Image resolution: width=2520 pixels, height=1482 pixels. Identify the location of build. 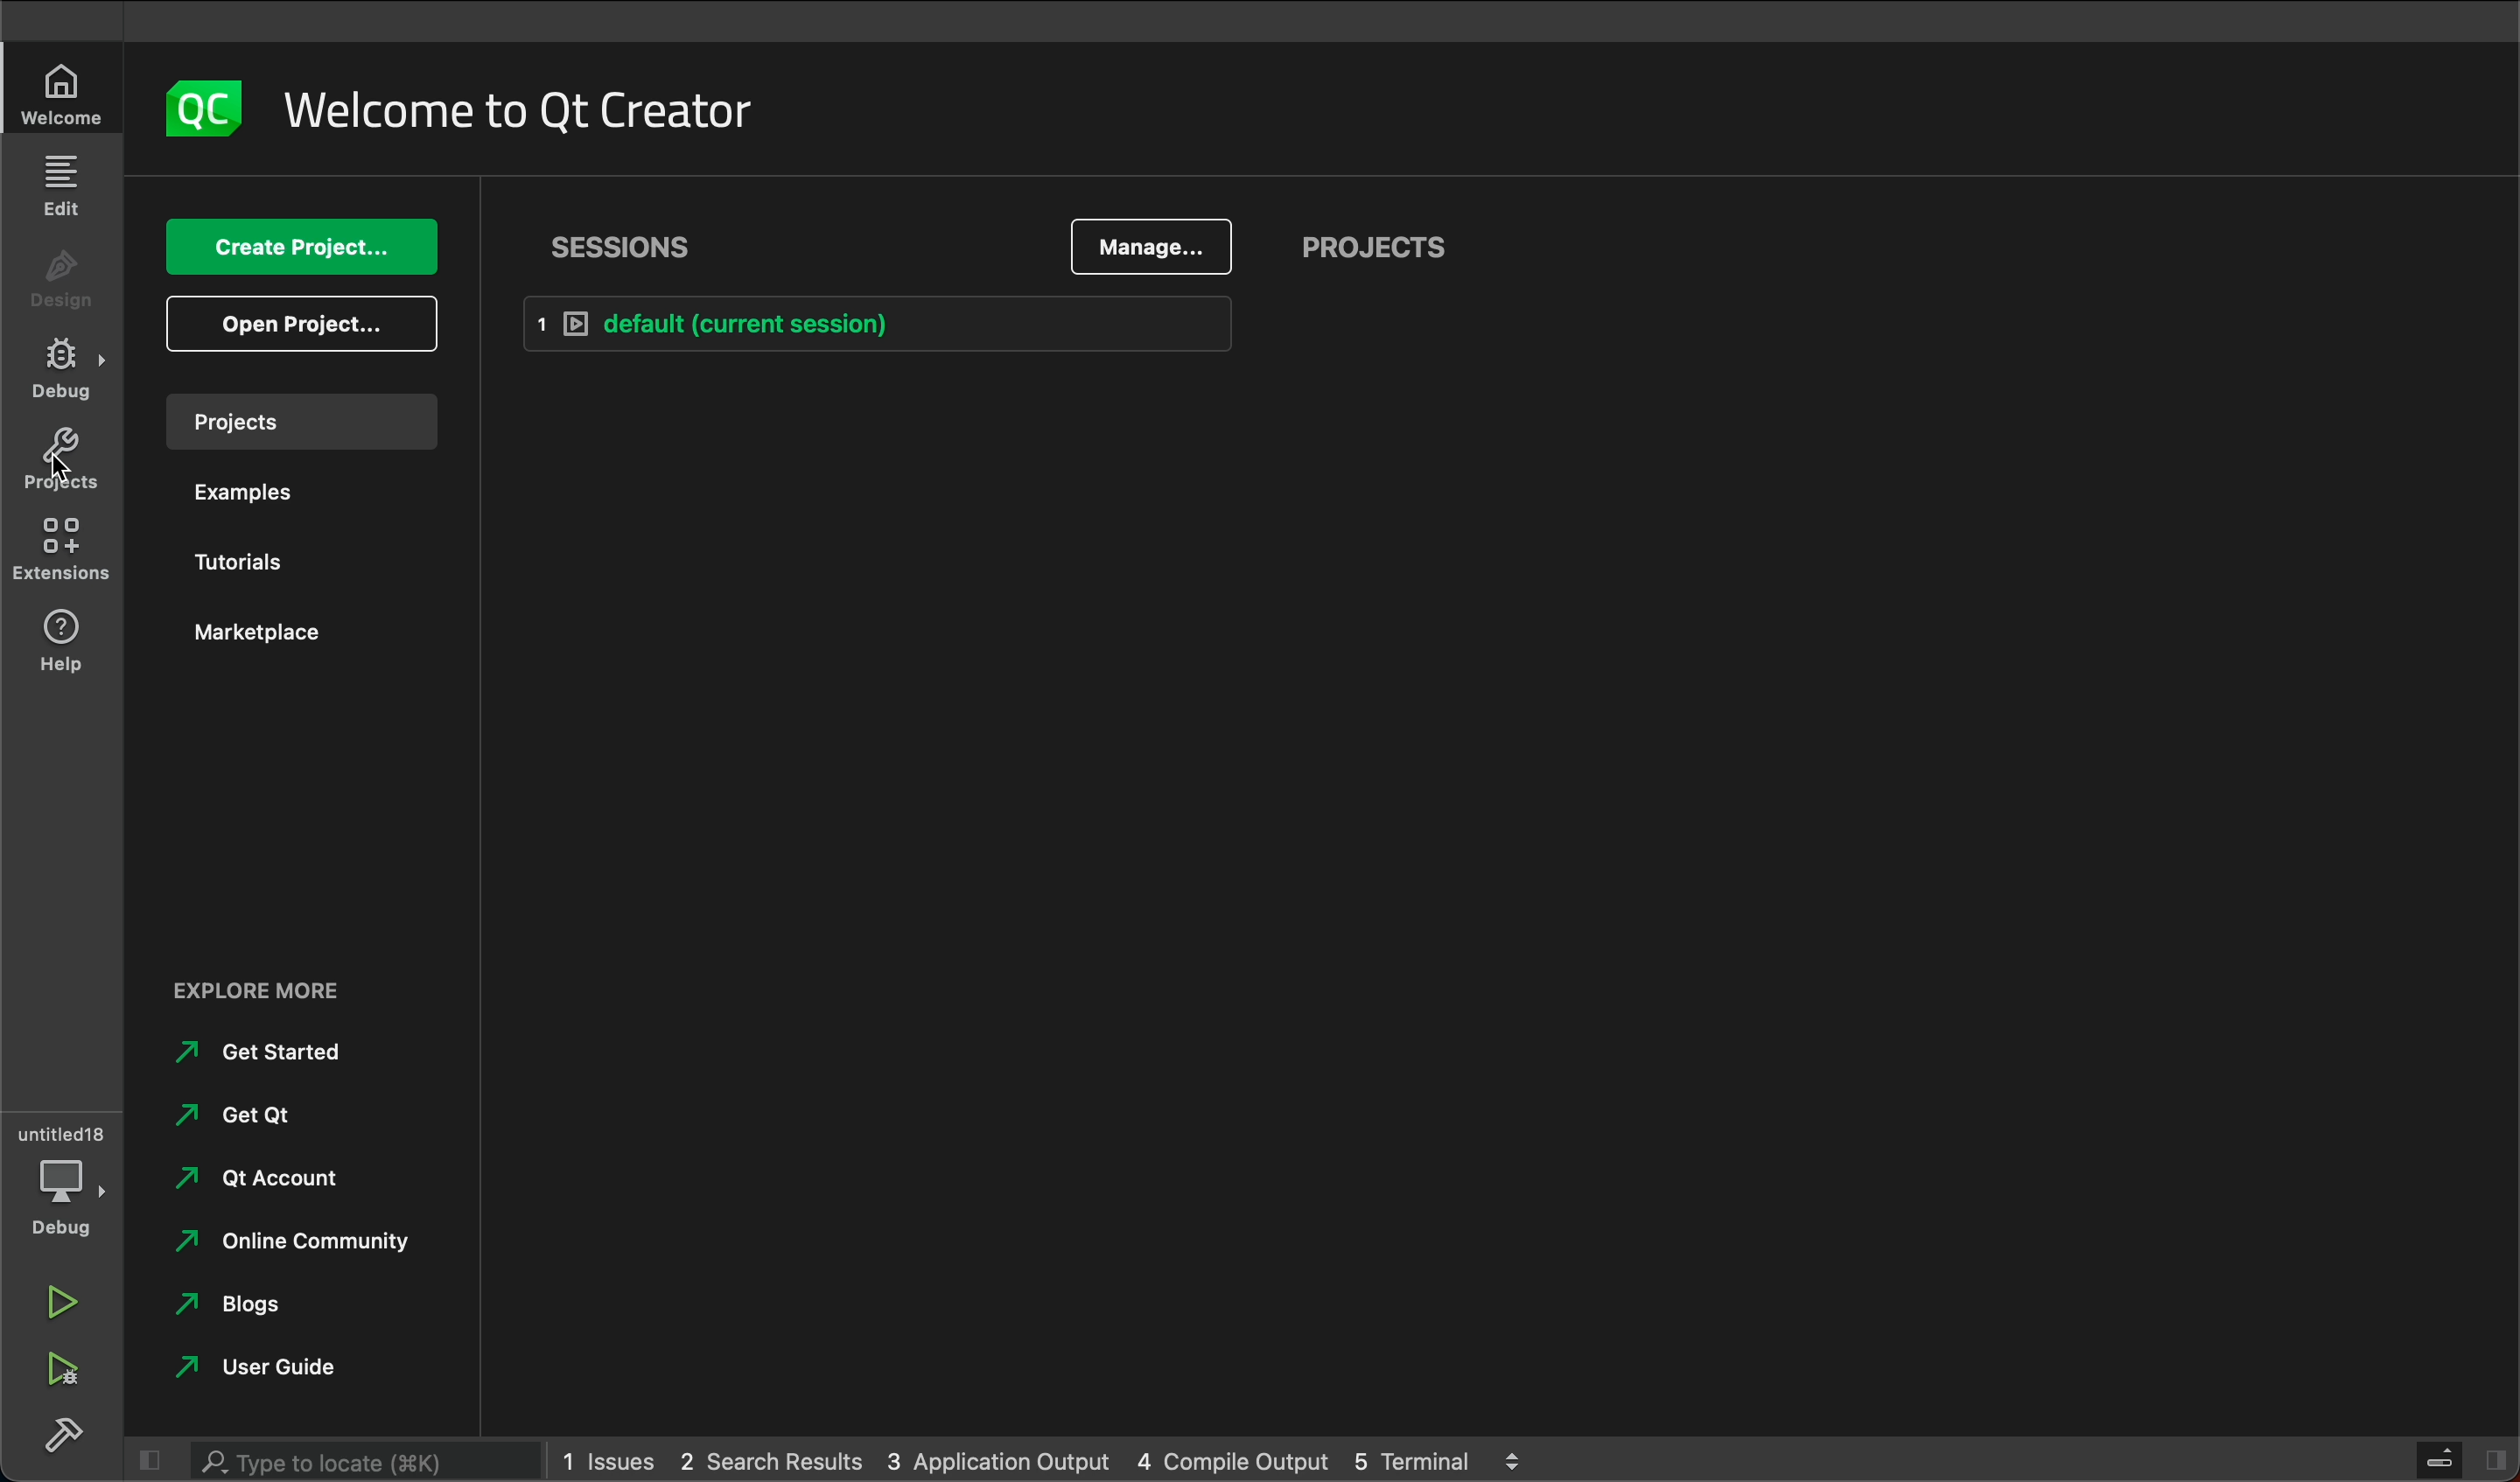
(60, 1434).